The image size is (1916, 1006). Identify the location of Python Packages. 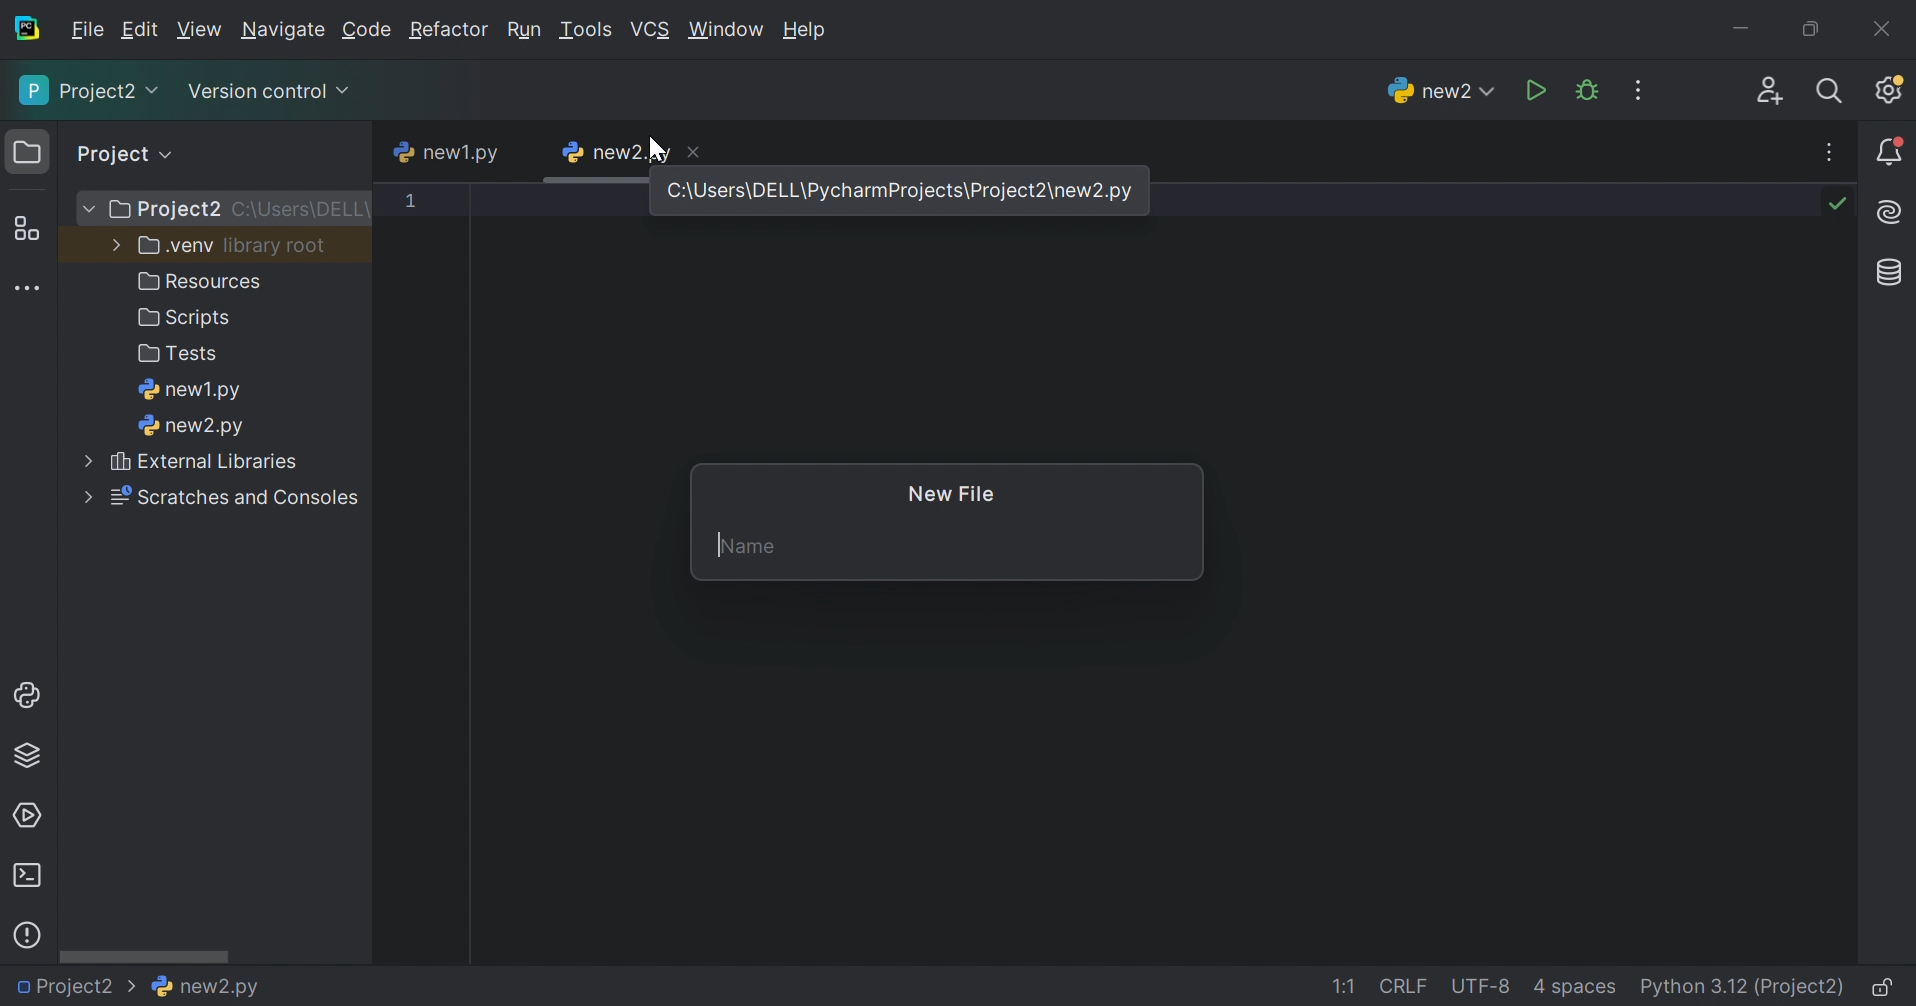
(35, 759).